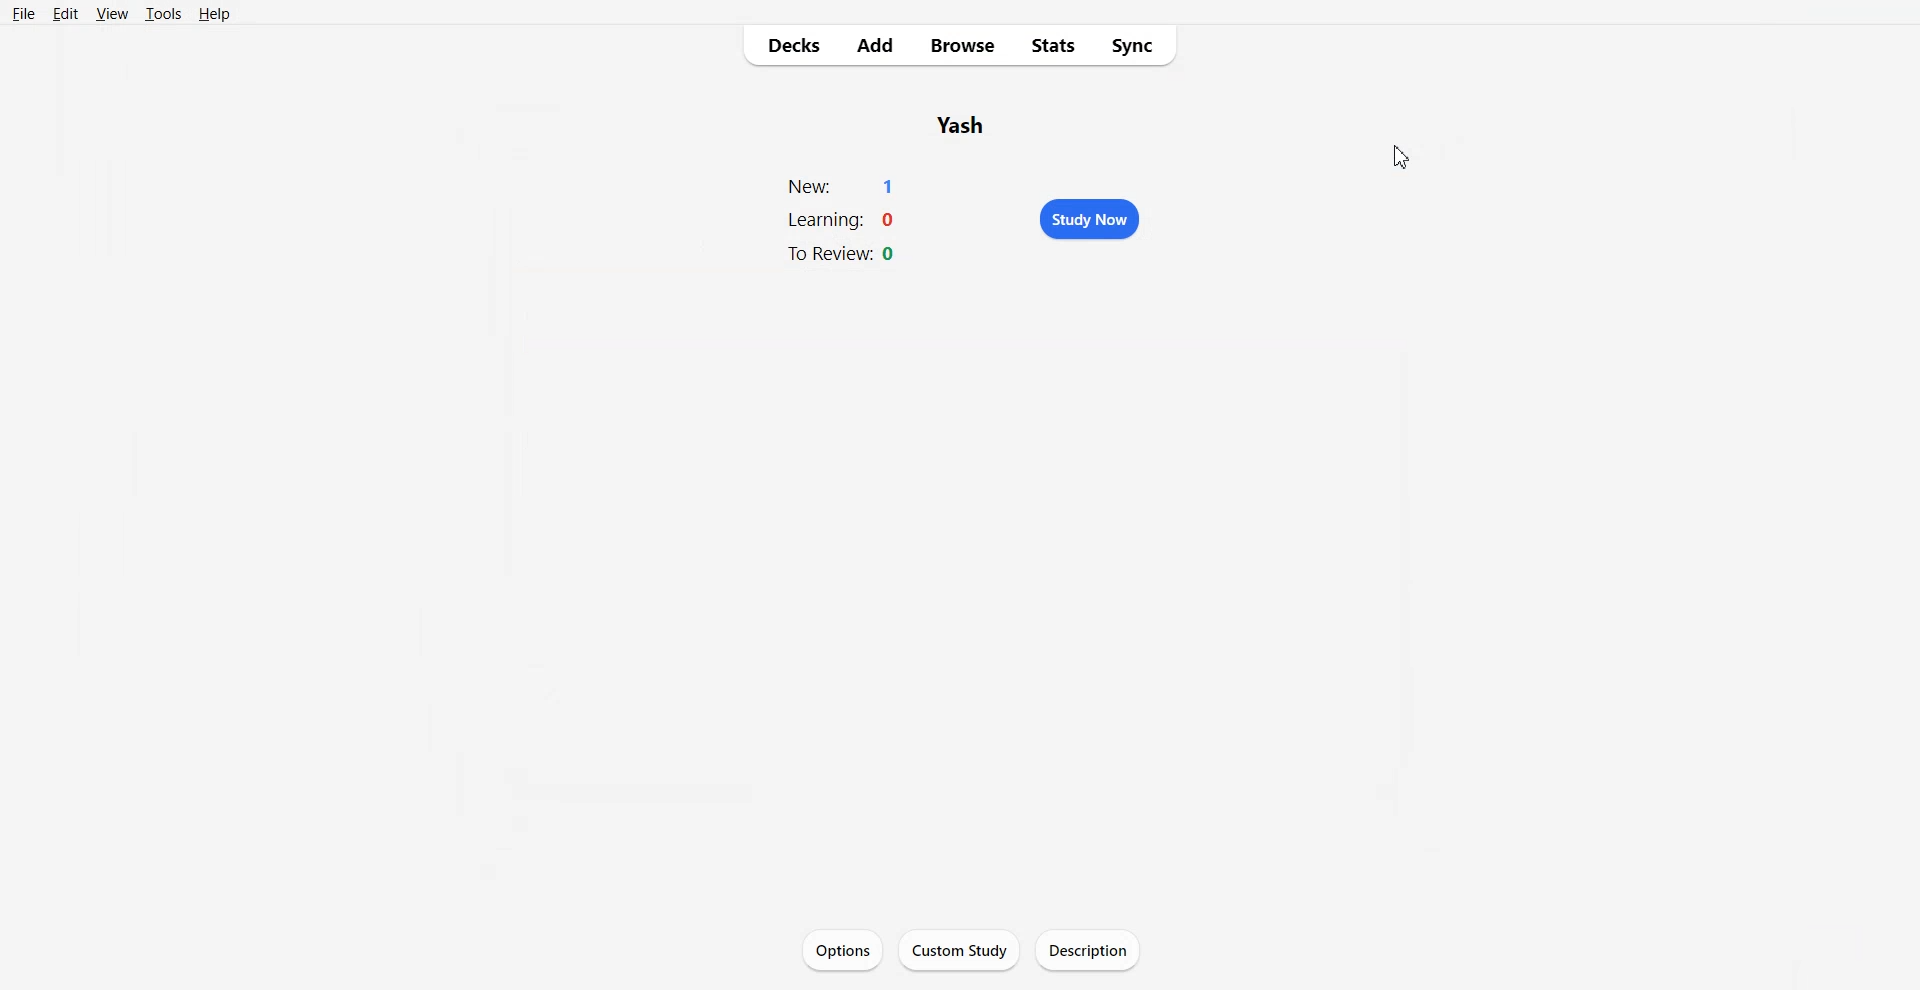 This screenshot has width=1920, height=990. What do you see at coordinates (843, 255) in the screenshot?
I see `To Review: 0` at bounding box center [843, 255].